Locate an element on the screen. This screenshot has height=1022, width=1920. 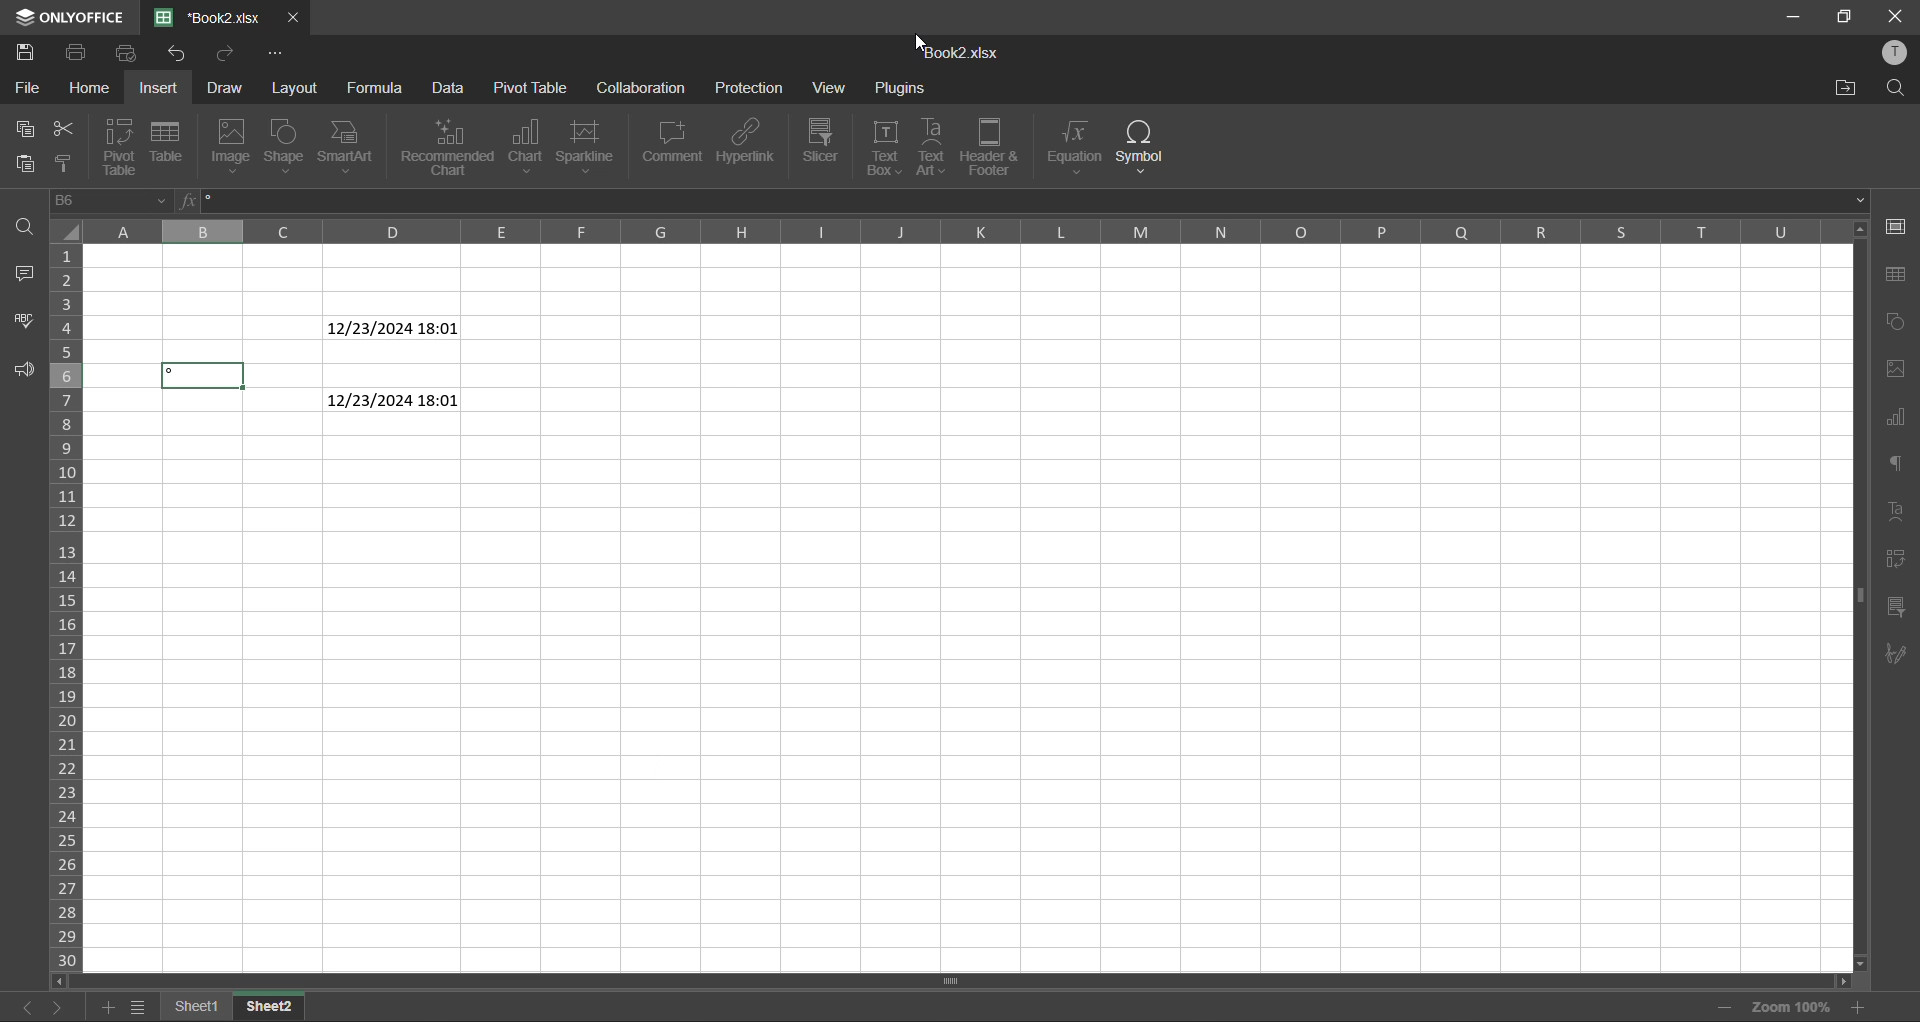
print is located at coordinates (76, 56).